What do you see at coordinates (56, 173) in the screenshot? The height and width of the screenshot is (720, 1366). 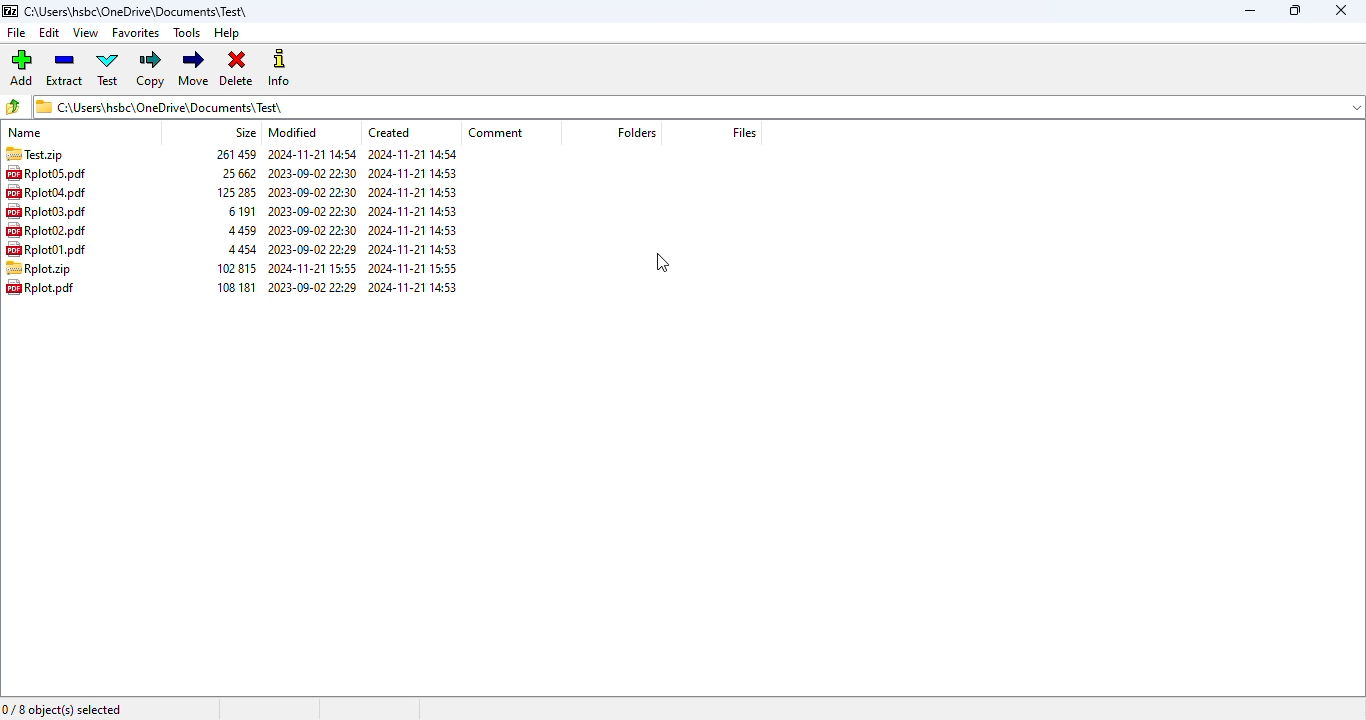 I see `Rplot05.pdf` at bounding box center [56, 173].